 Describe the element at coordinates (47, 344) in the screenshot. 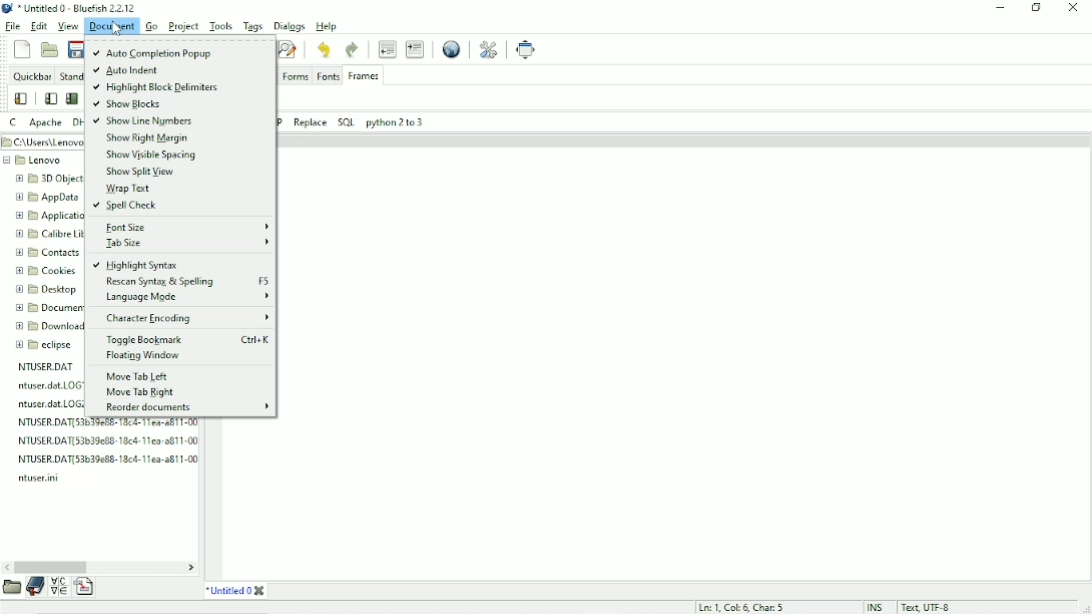

I see `eclipse` at that location.